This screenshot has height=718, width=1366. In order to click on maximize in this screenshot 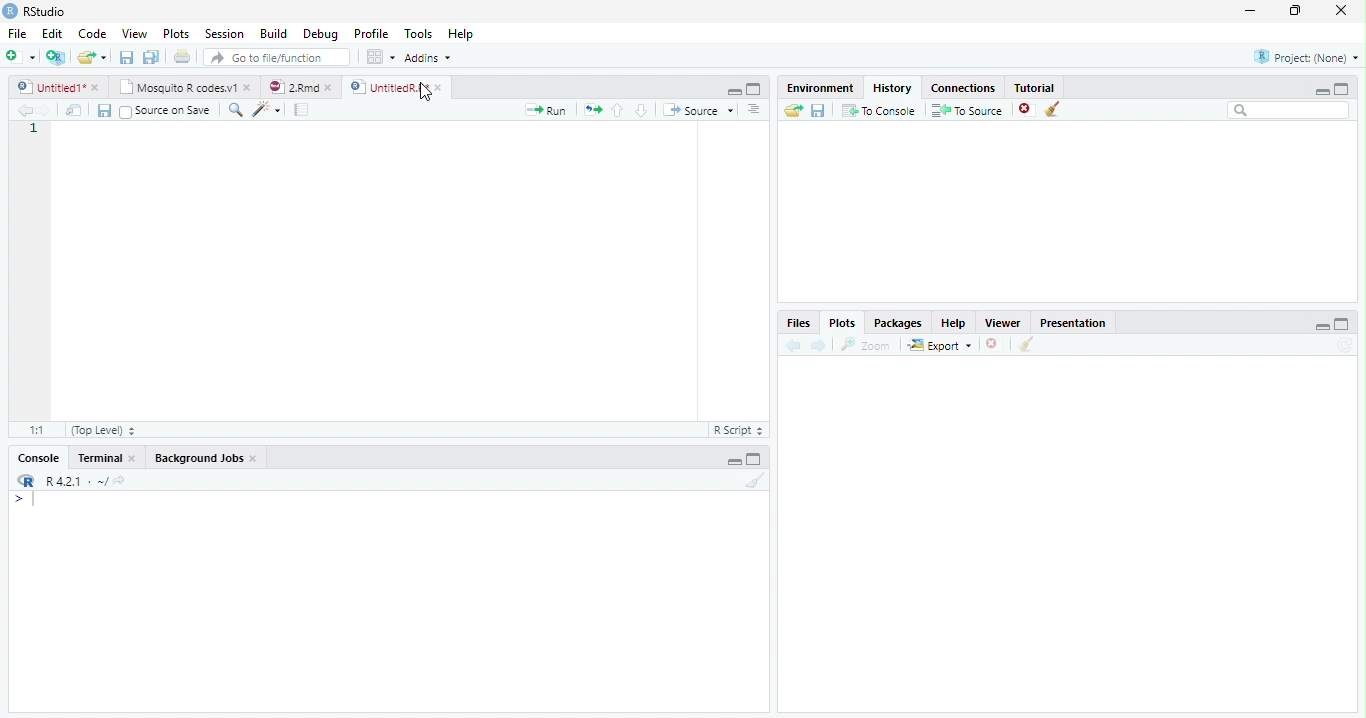, I will do `click(1345, 88)`.